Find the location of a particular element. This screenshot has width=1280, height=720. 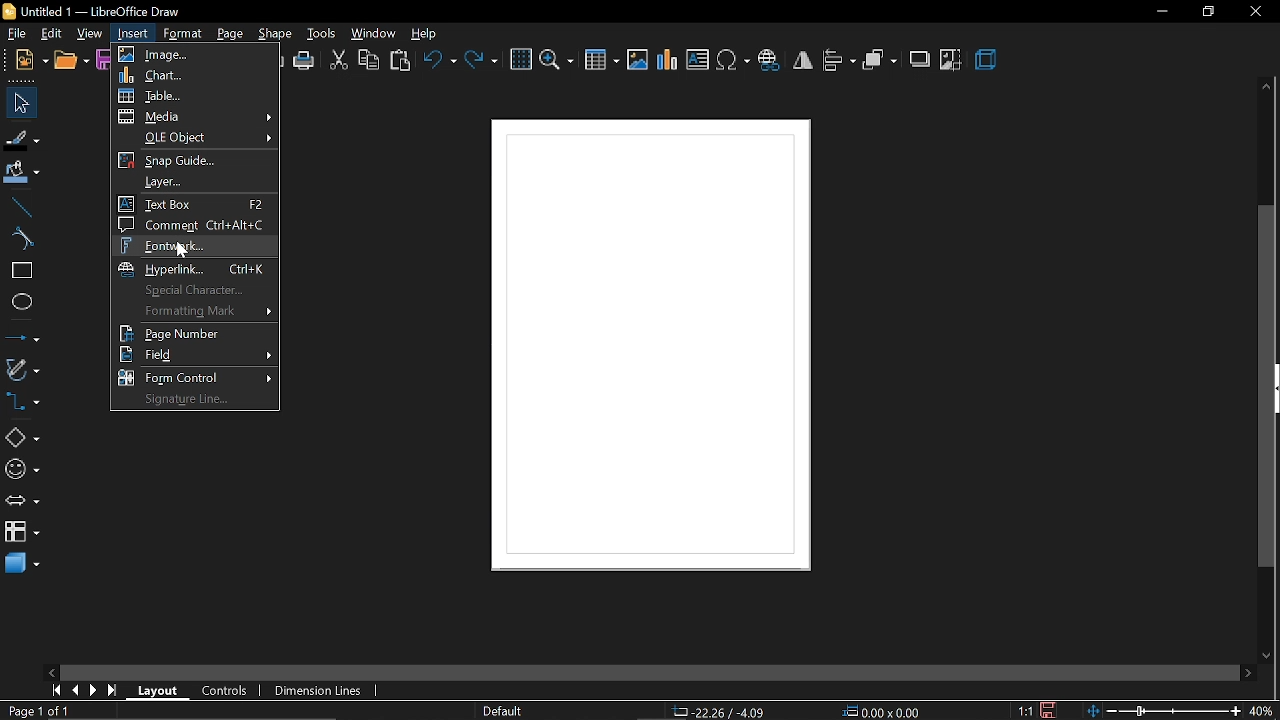

-22.26/-4.09 is located at coordinates (722, 712).